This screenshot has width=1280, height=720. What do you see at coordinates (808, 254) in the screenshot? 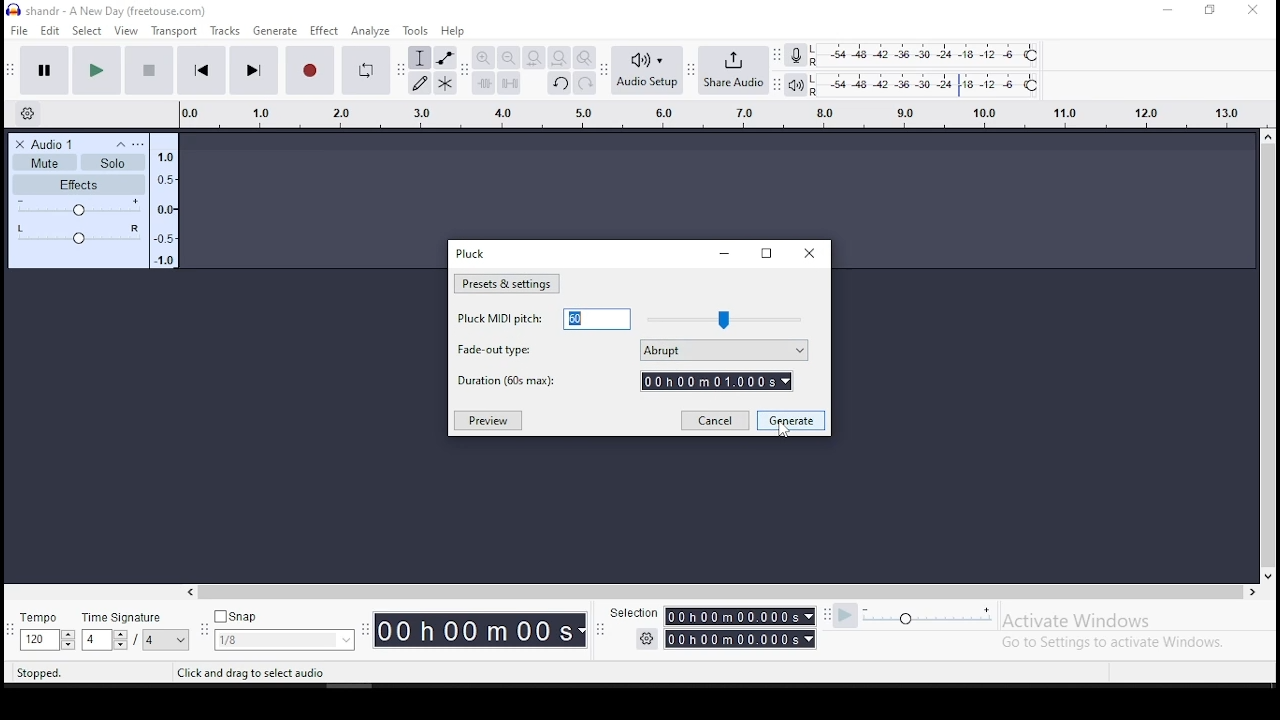
I see `close window` at bounding box center [808, 254].